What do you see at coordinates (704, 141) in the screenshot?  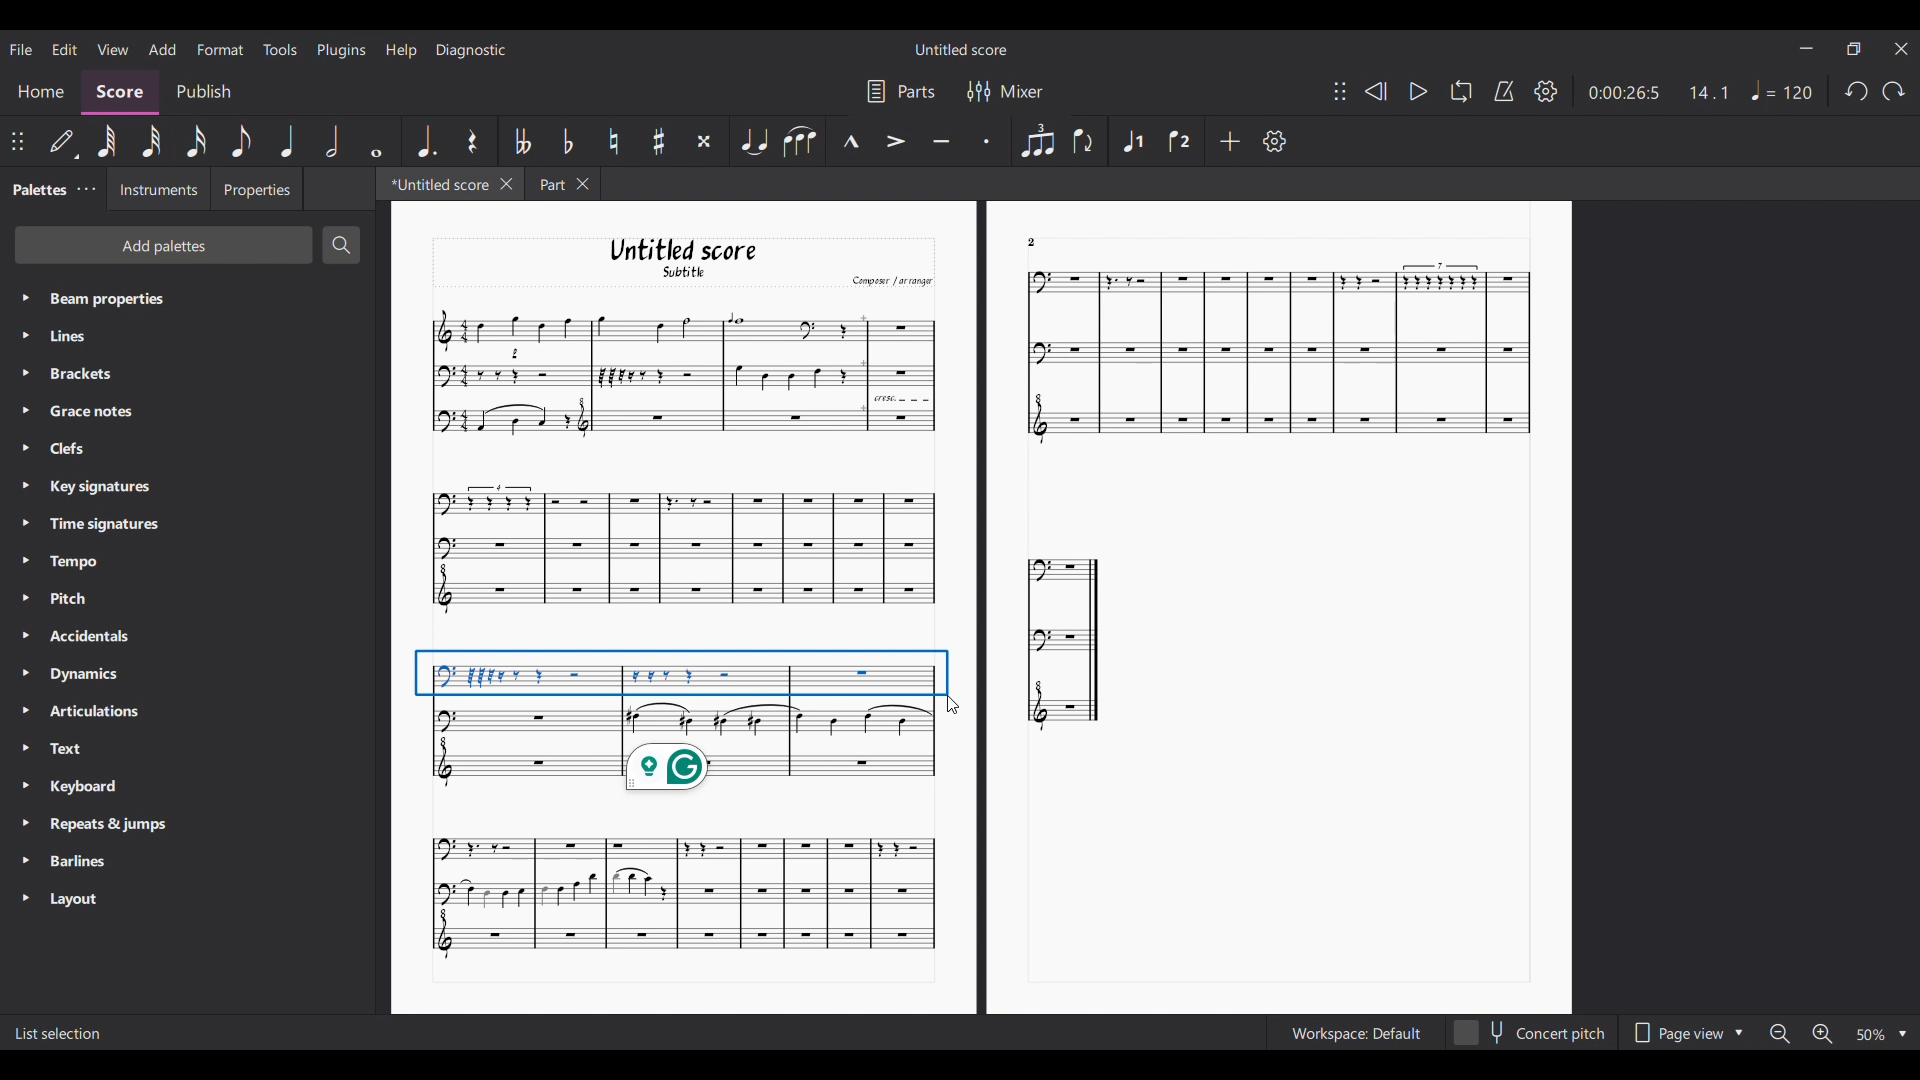 I see `Toggle double sharp` at bounding box center [704, 141].